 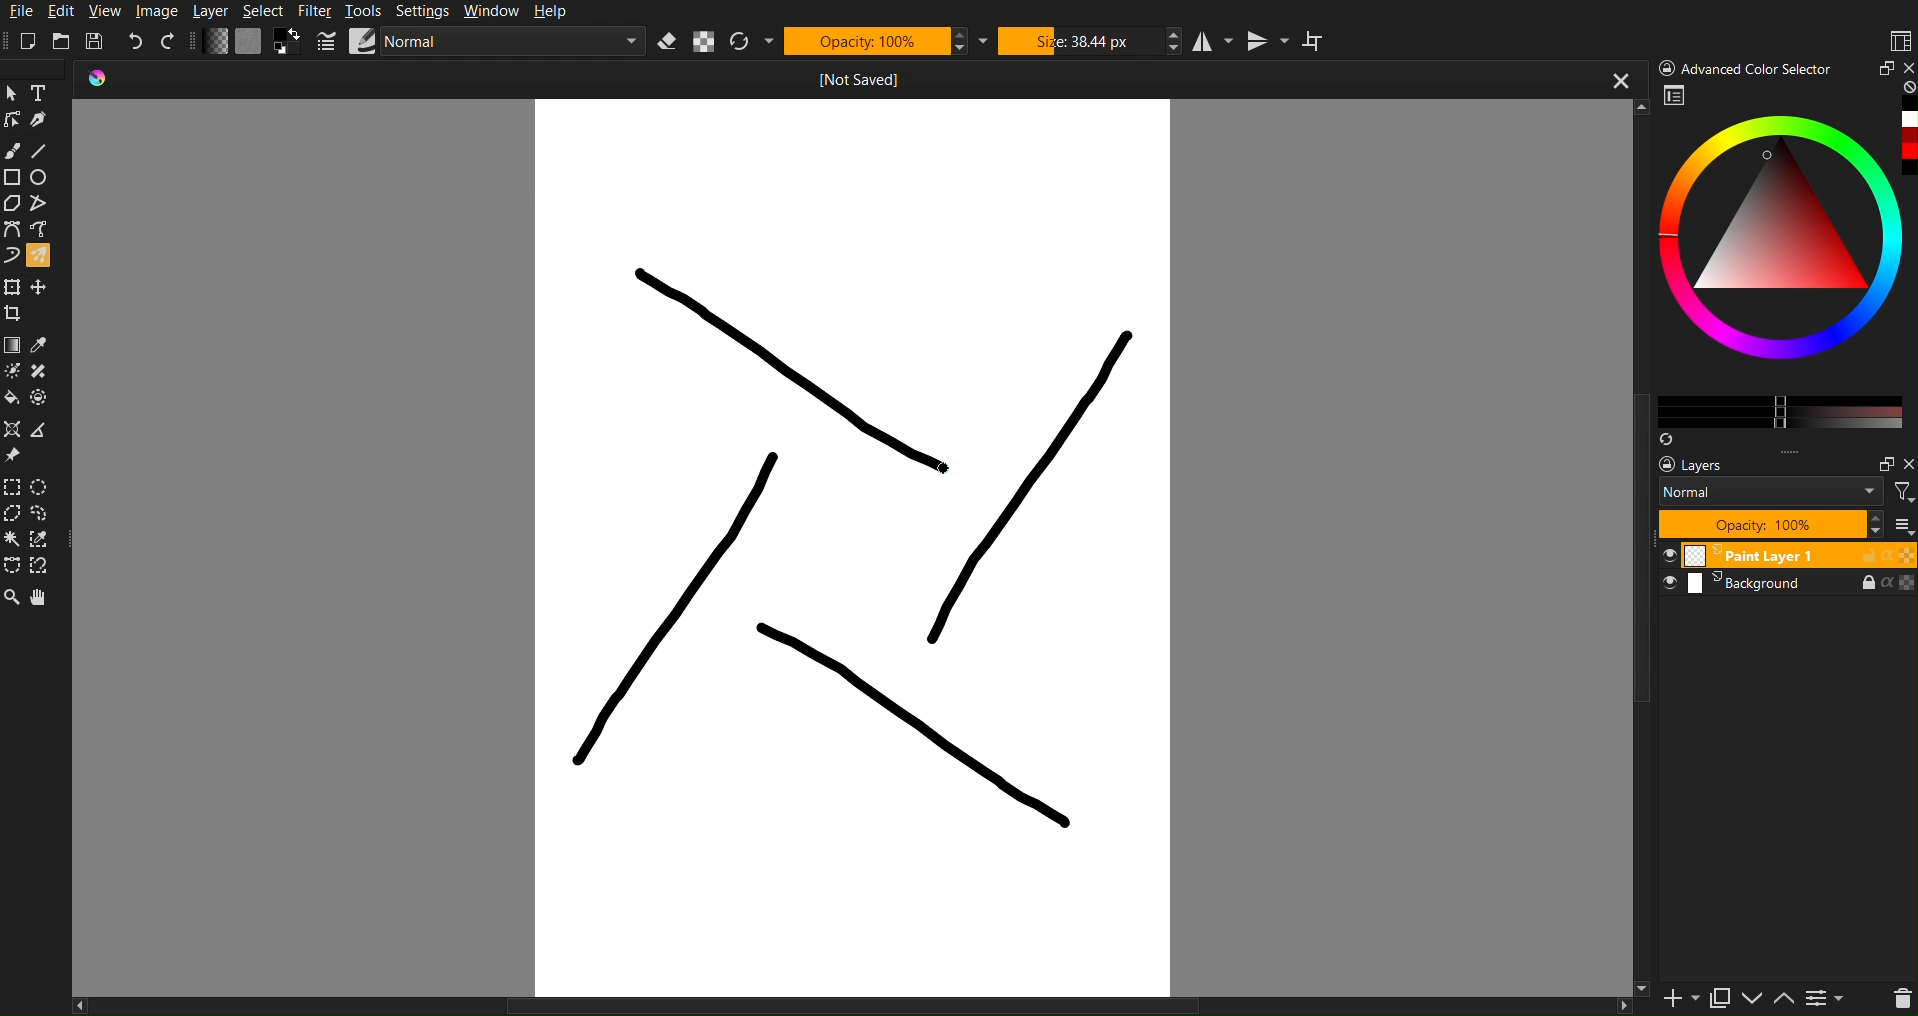 What do you see at coordinates (13, 566) in the screenshot?
I see `Path Selection Tool` at bounding box center [13, 566].